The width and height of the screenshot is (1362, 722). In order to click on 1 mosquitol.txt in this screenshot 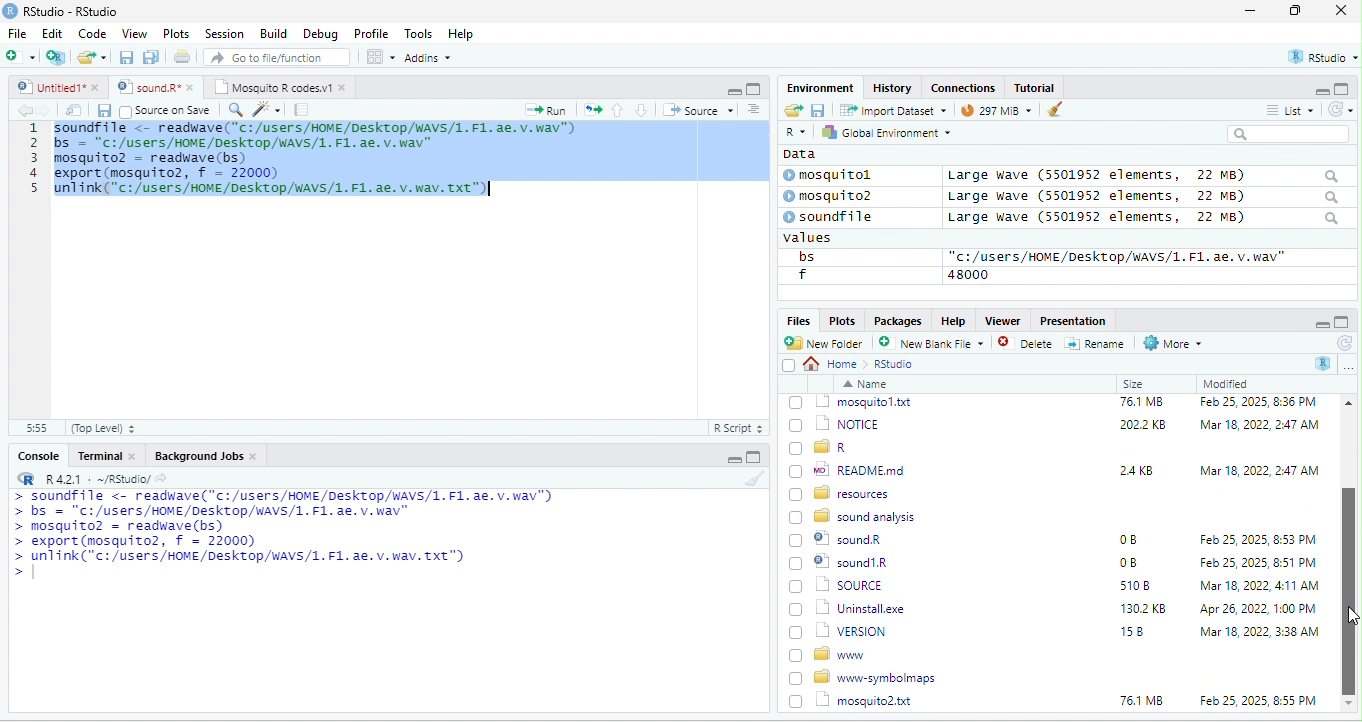, I will do `click(844, 519)`.